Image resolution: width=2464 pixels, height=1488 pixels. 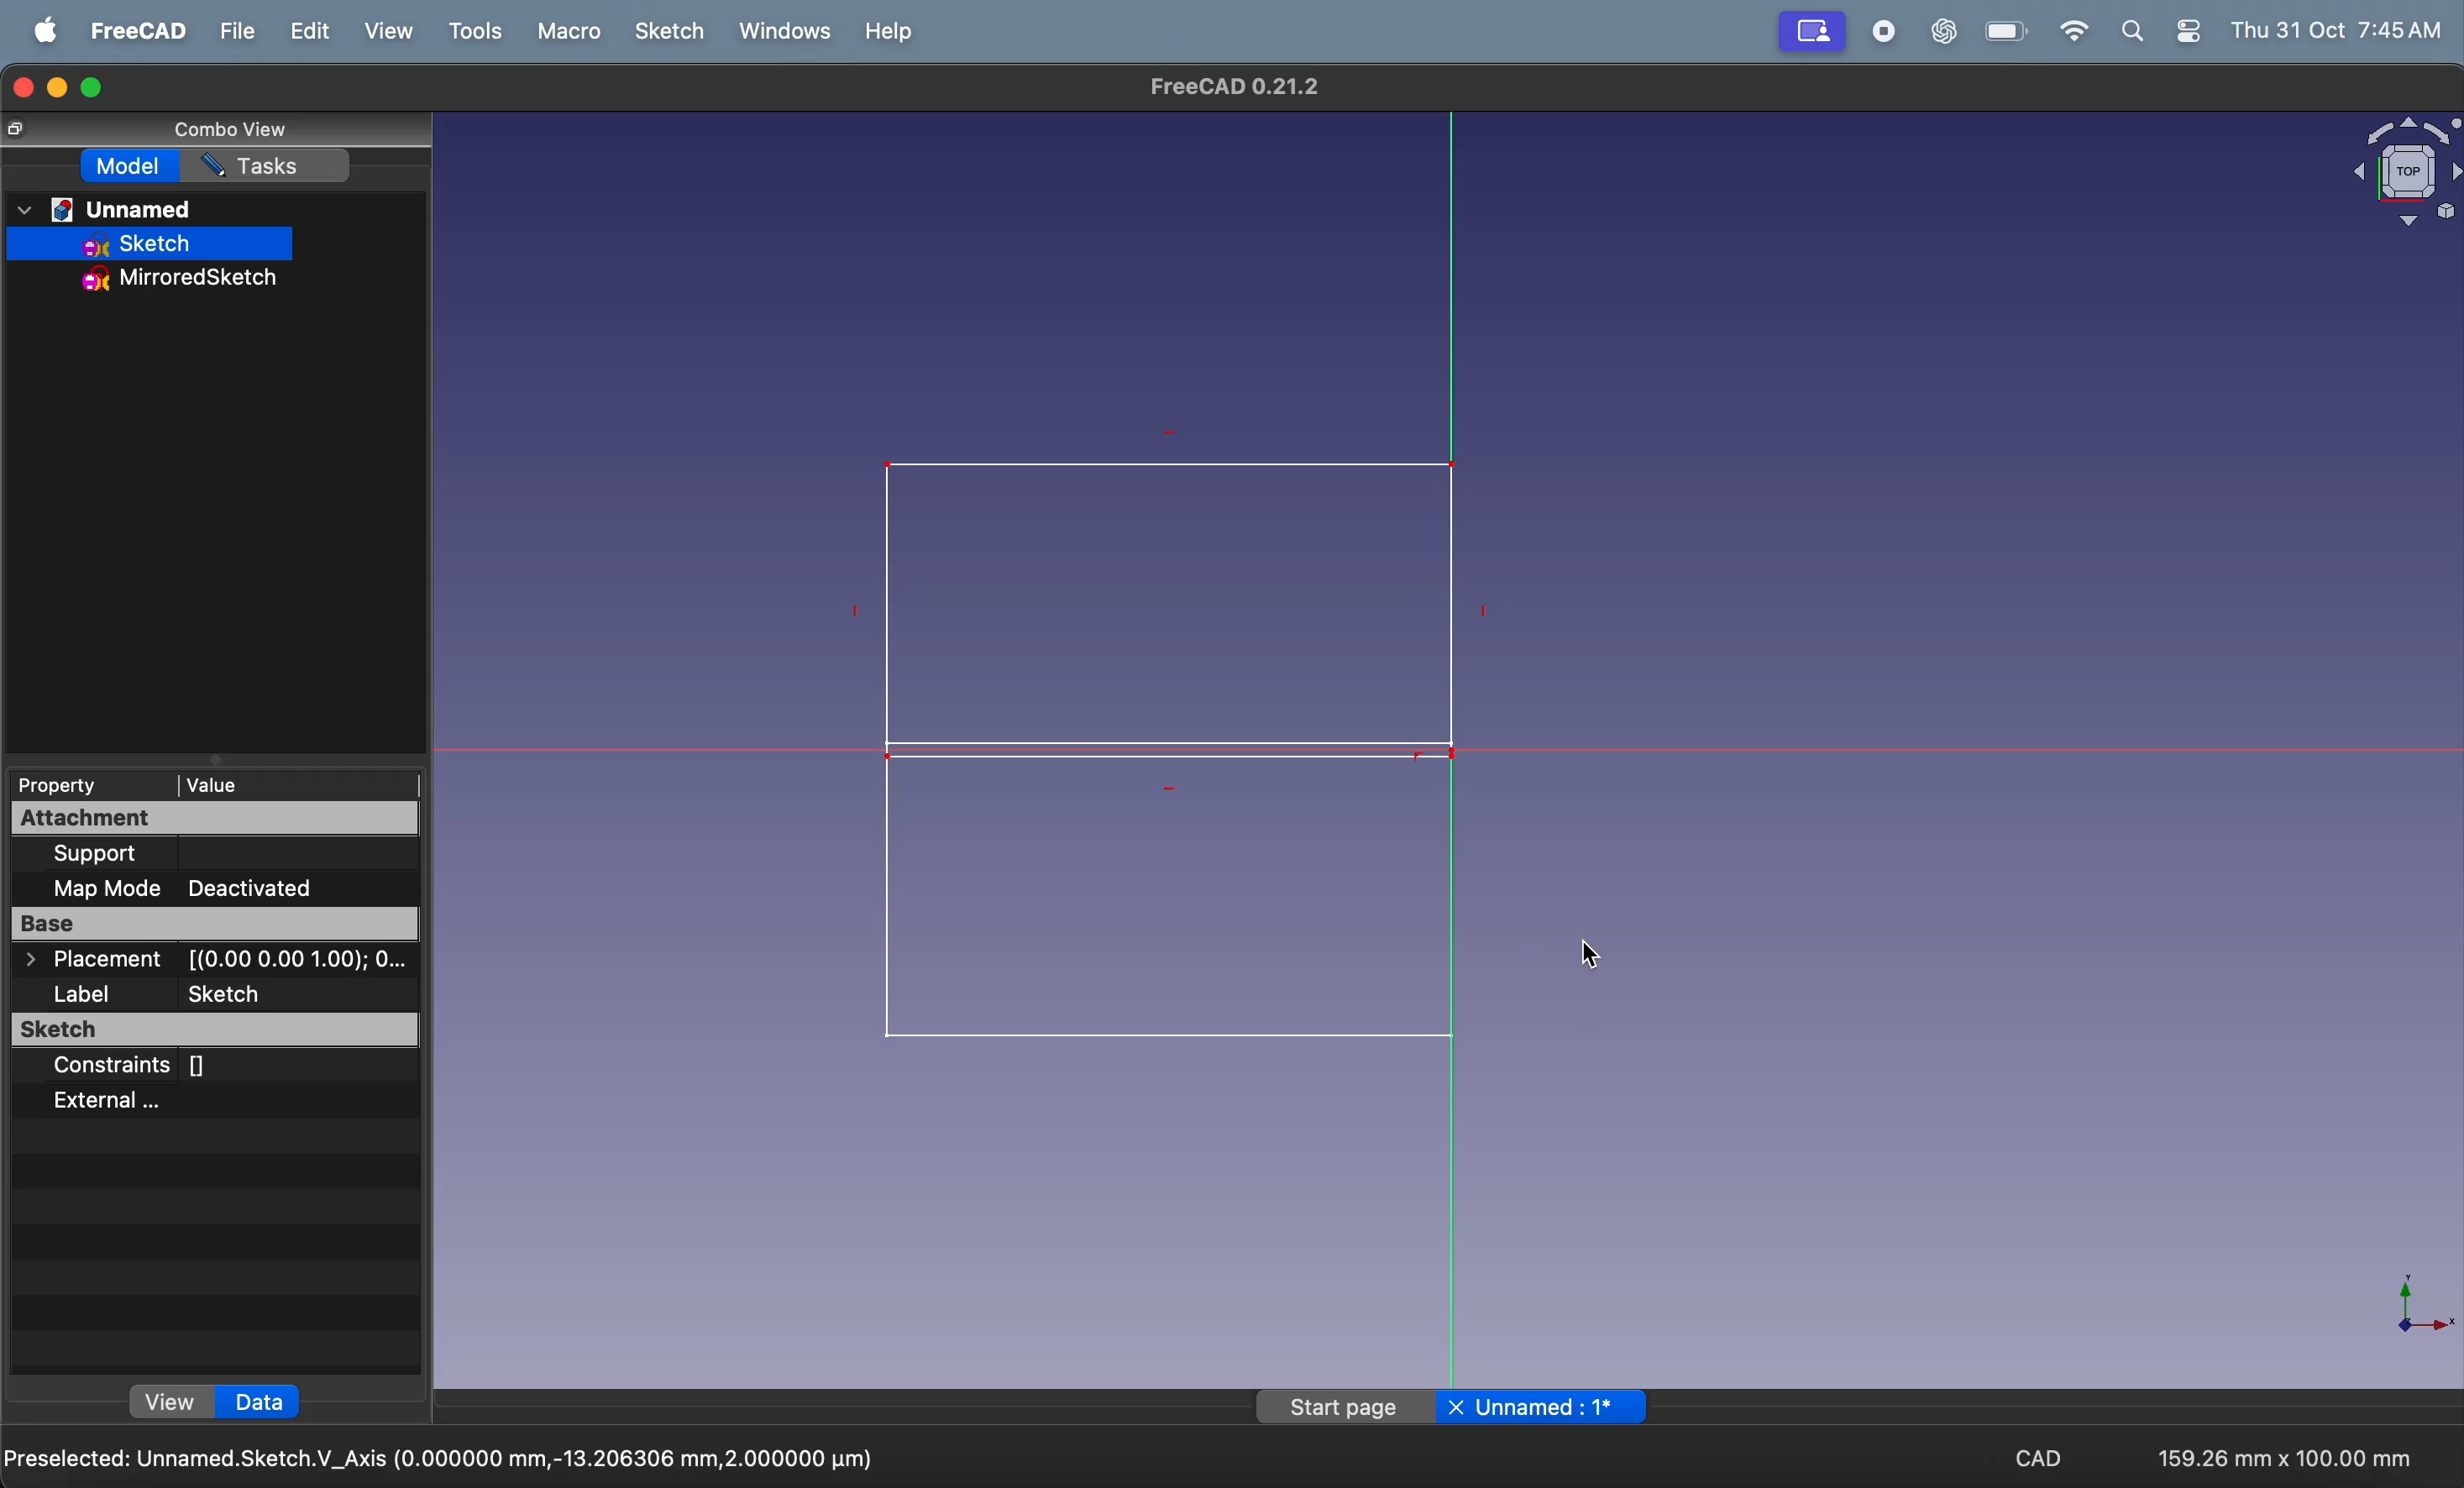 What do you see at coordinates (219, 993) in the screenshot?
I see `label` at bounding box center [219, 993].